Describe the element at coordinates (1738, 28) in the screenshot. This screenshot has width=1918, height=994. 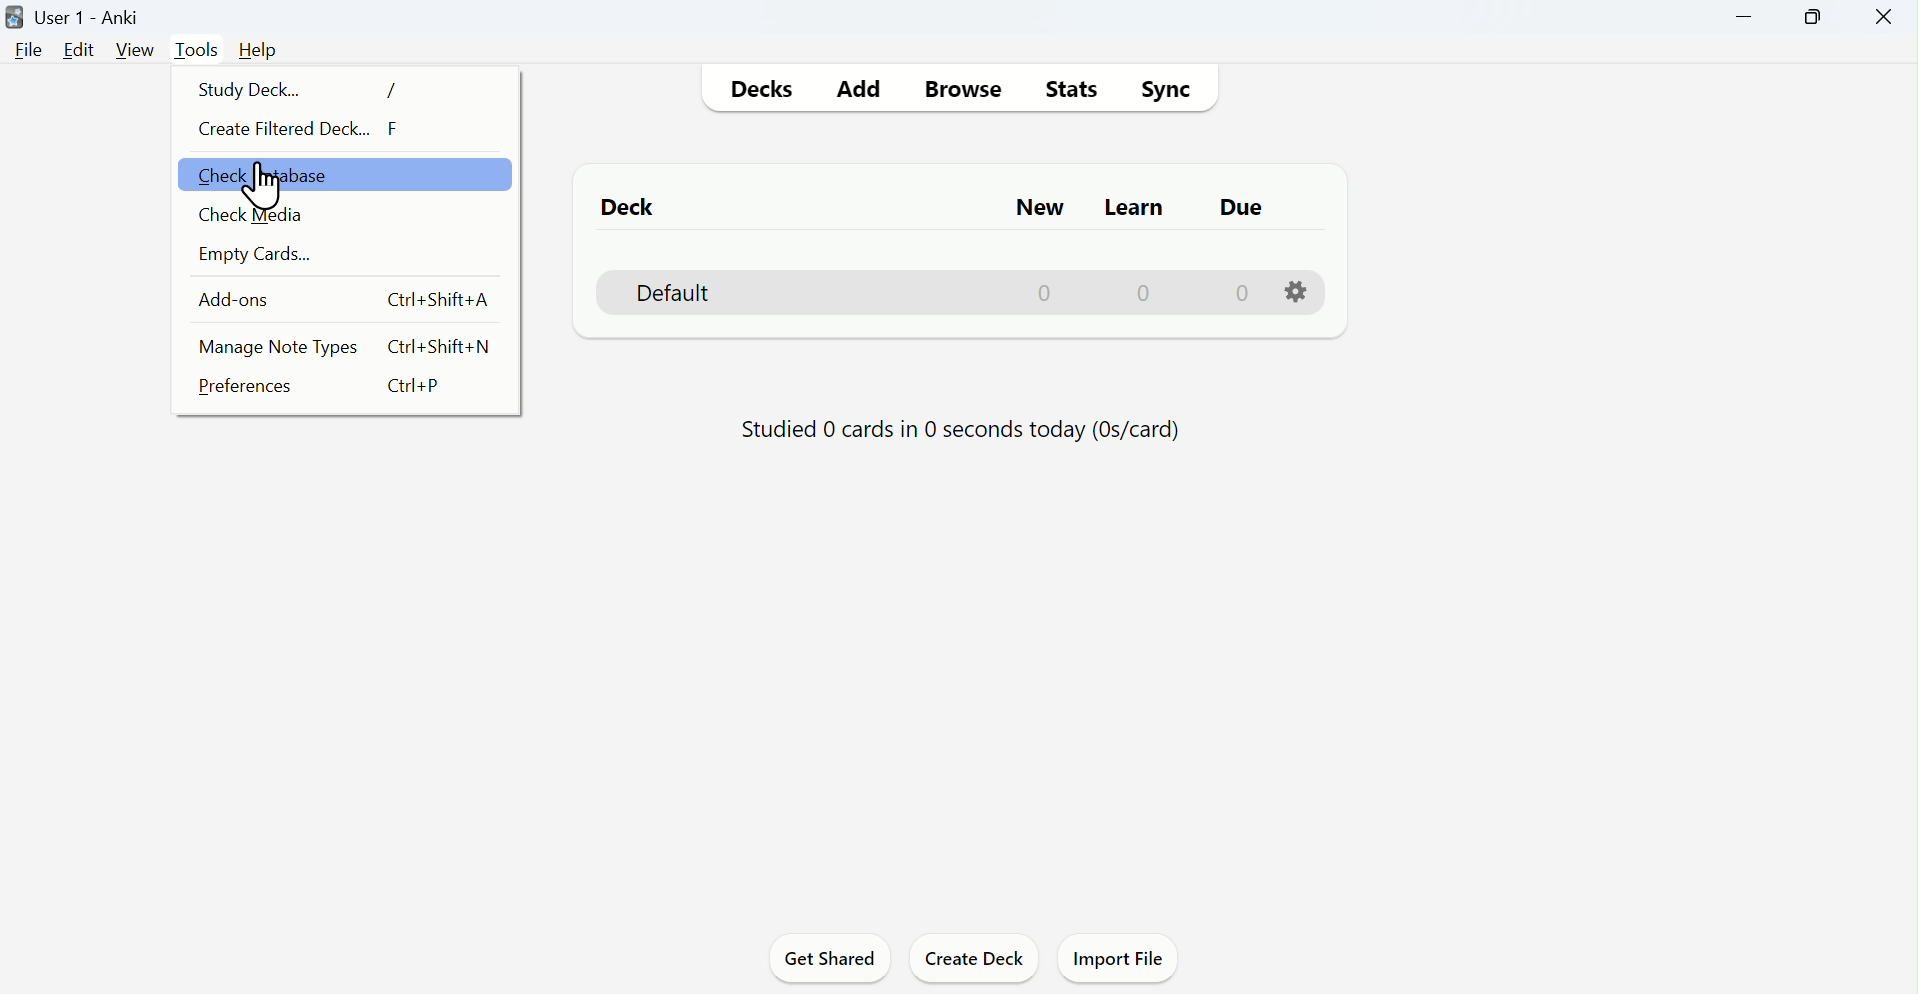
I see `Minimise` at that location.